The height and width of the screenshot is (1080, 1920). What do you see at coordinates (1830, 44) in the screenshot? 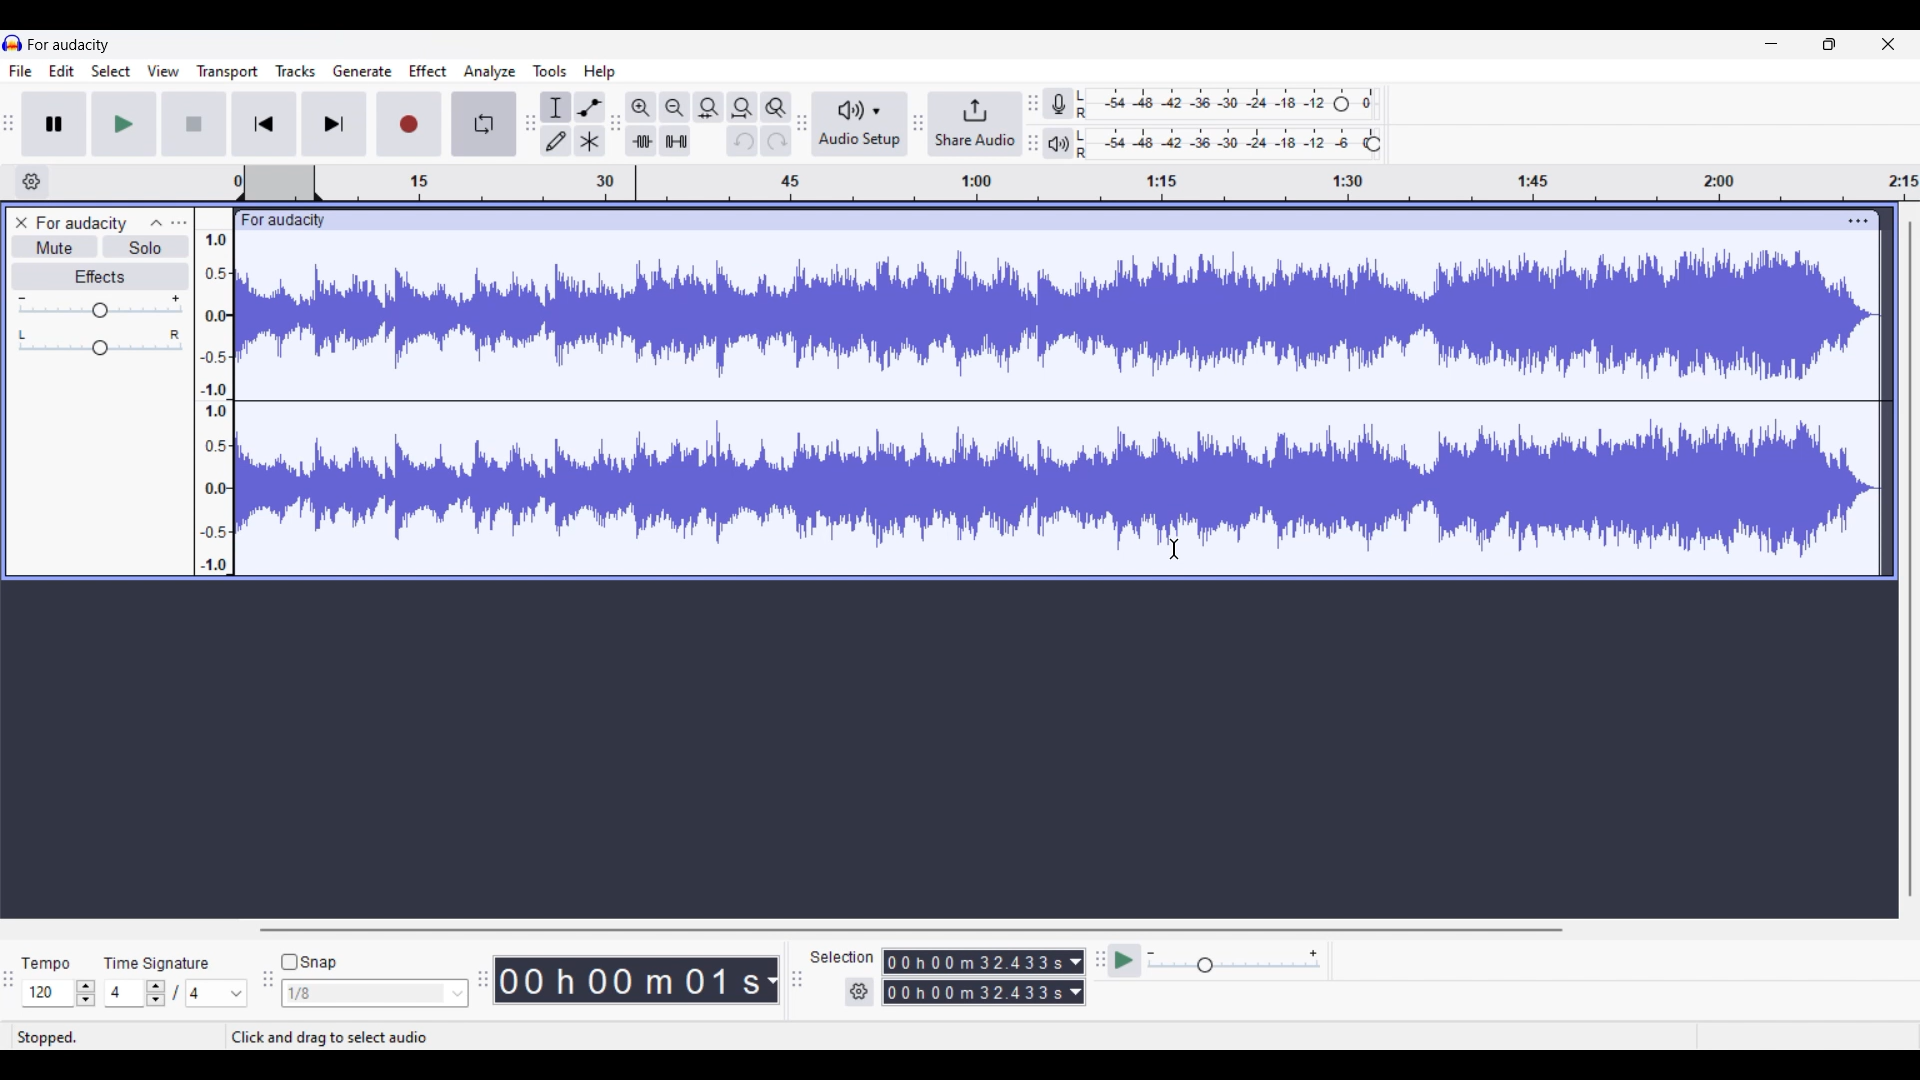
I see `Show in smaller tab` at bounding box center [1830, 44].